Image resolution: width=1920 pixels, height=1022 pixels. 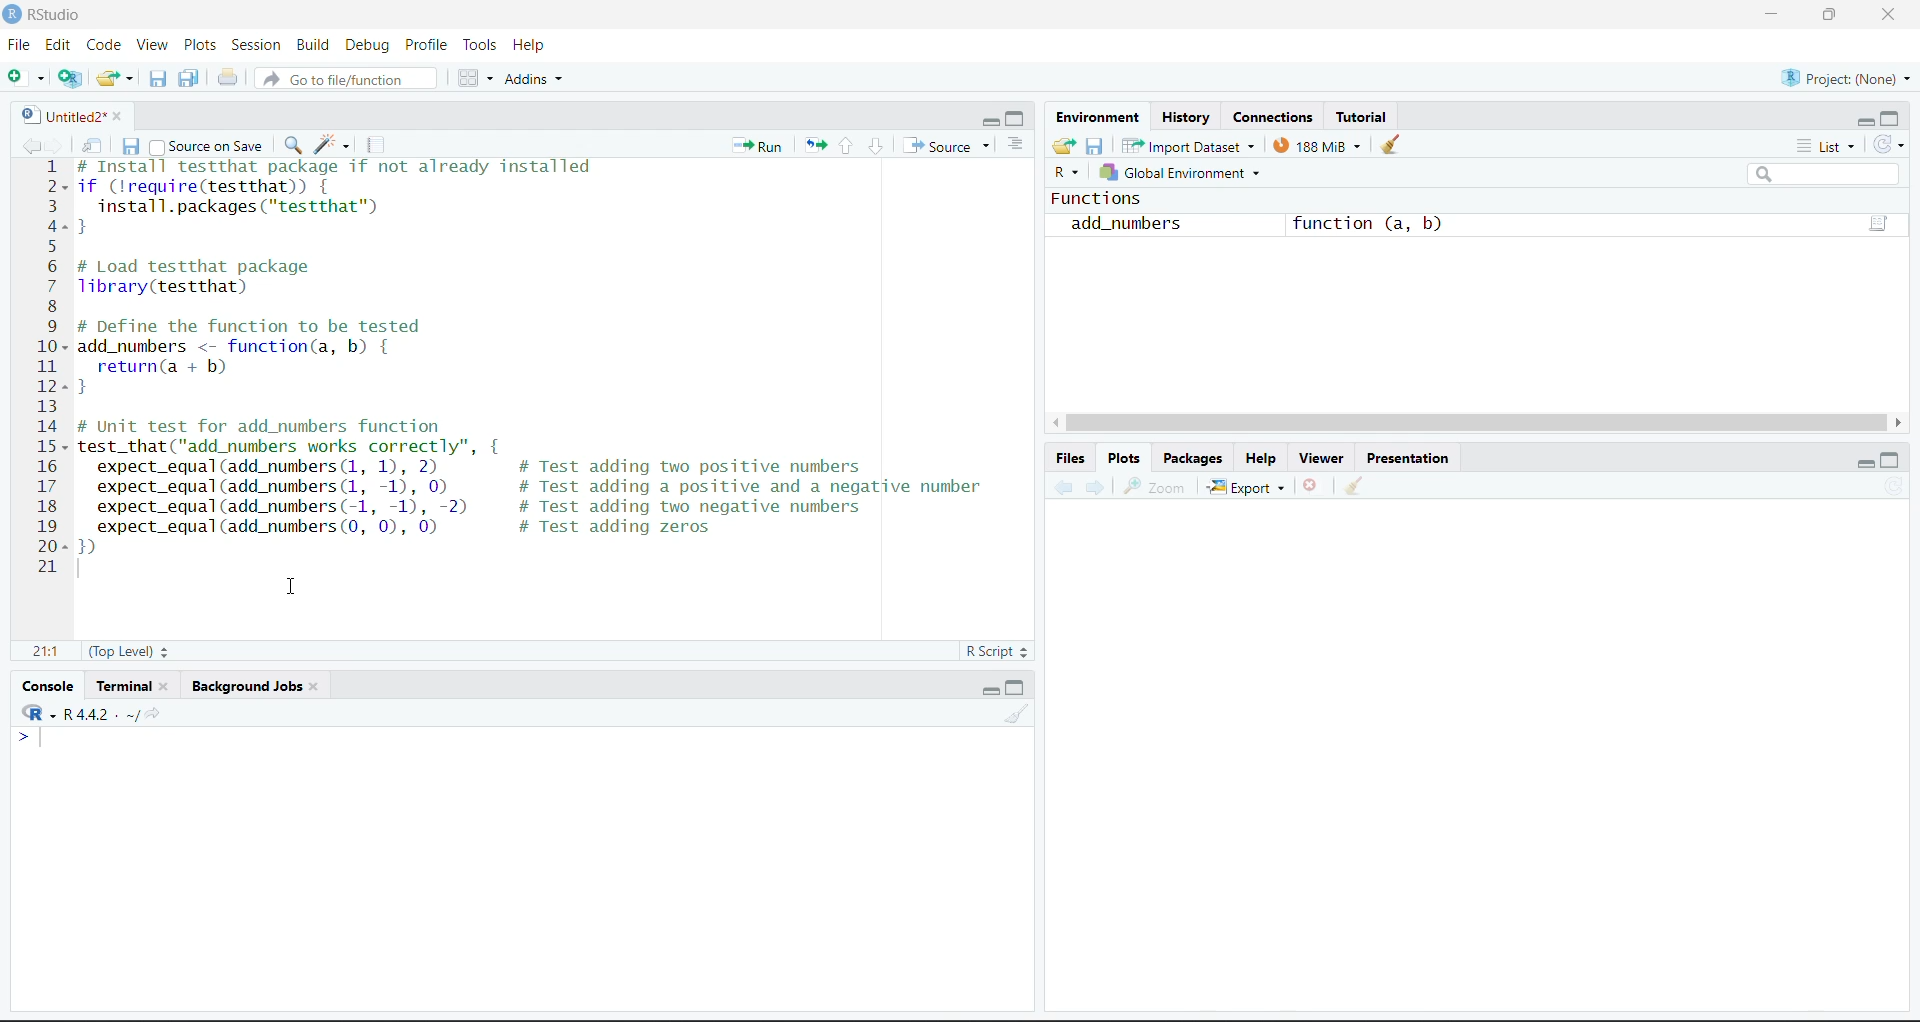 What do you see at coordinates (372, 145) in the screenshot?
I see `compile report` at bounding box center [372, 145].